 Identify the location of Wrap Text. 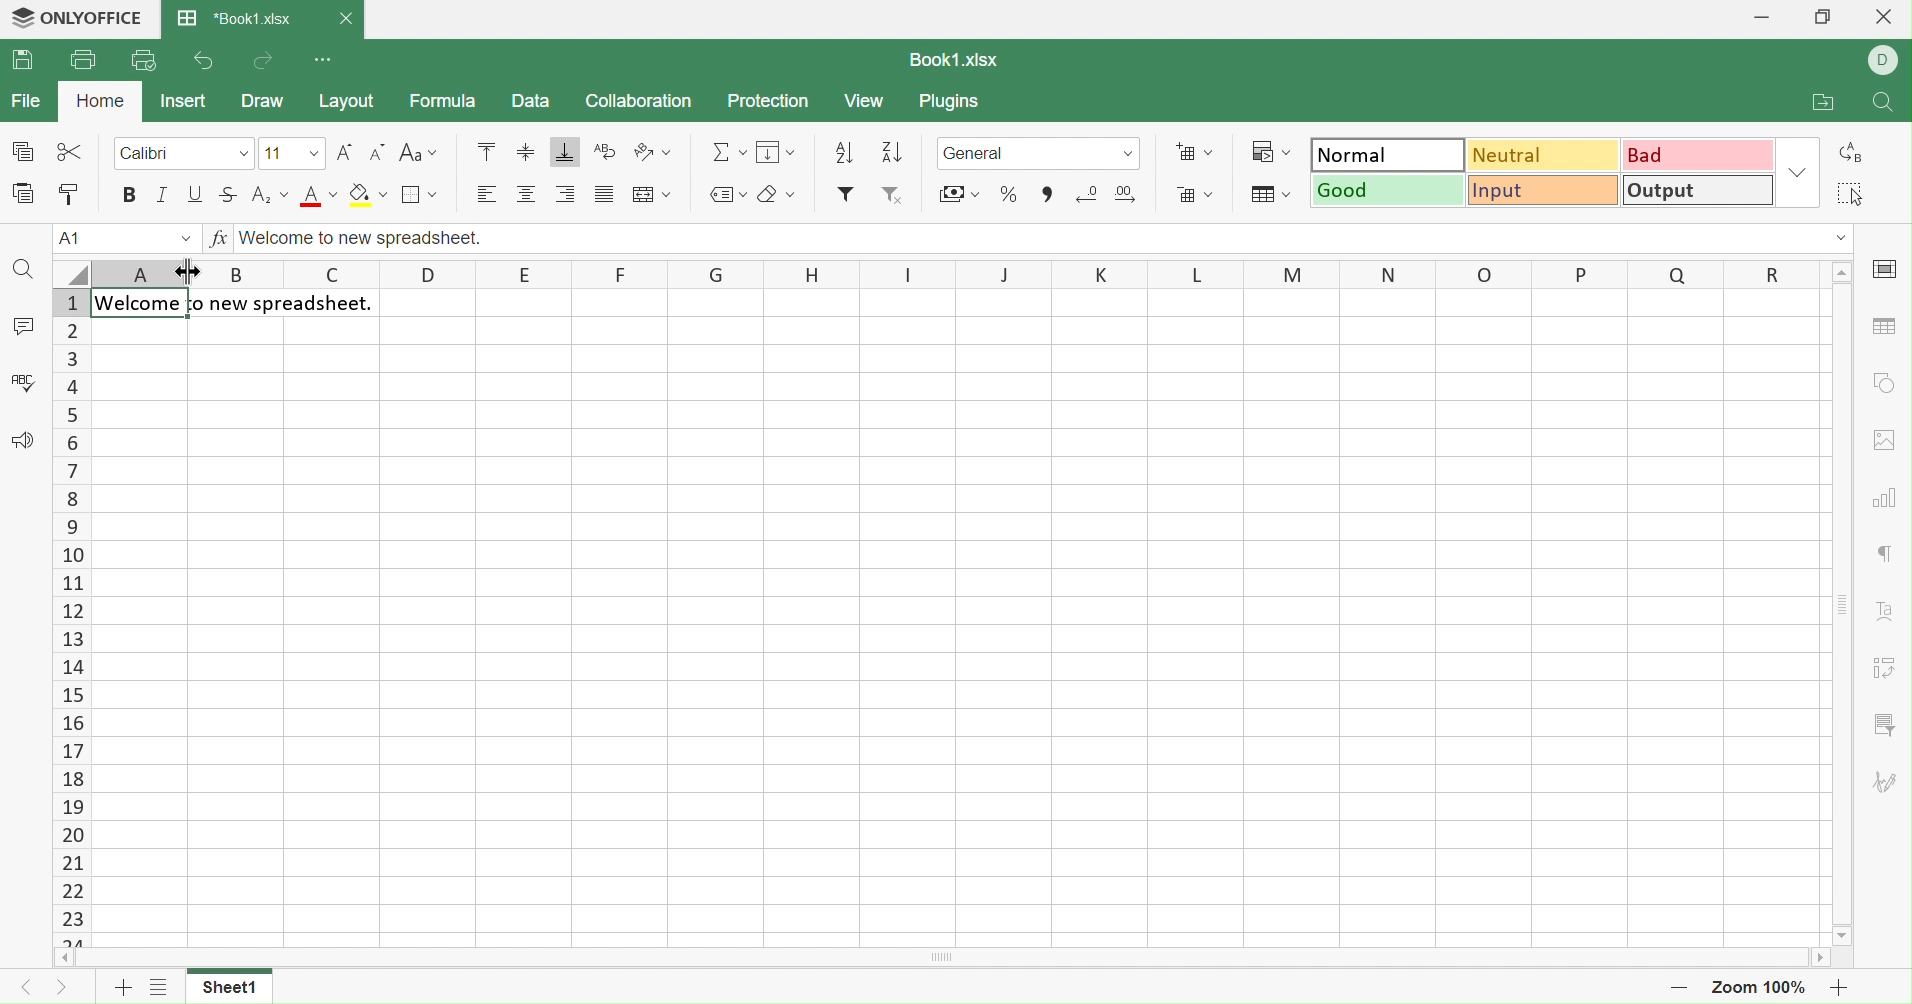
(606, 151).